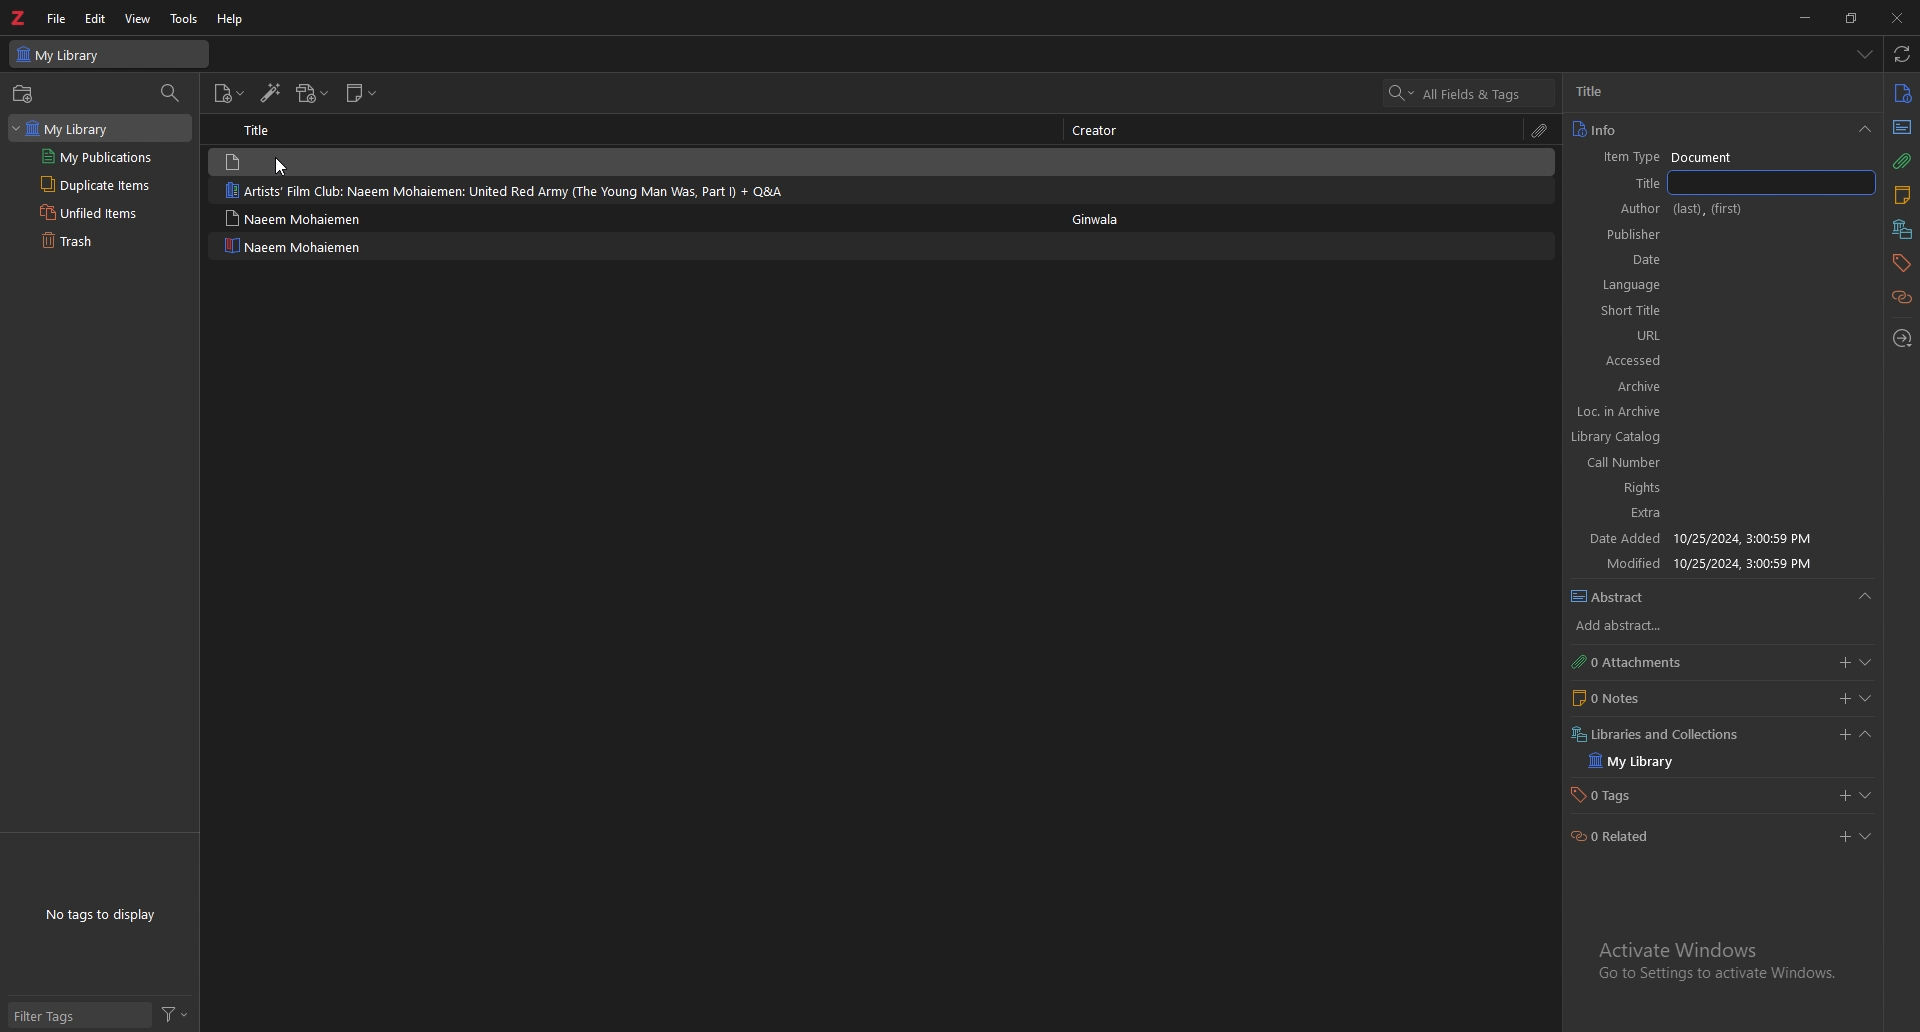 Image resolution: width=1920 pixels, height=1032 pixels. What do you see at coordinates (185, 18) in the screenshot?
I see `tools` at bounding box center [185, 18].